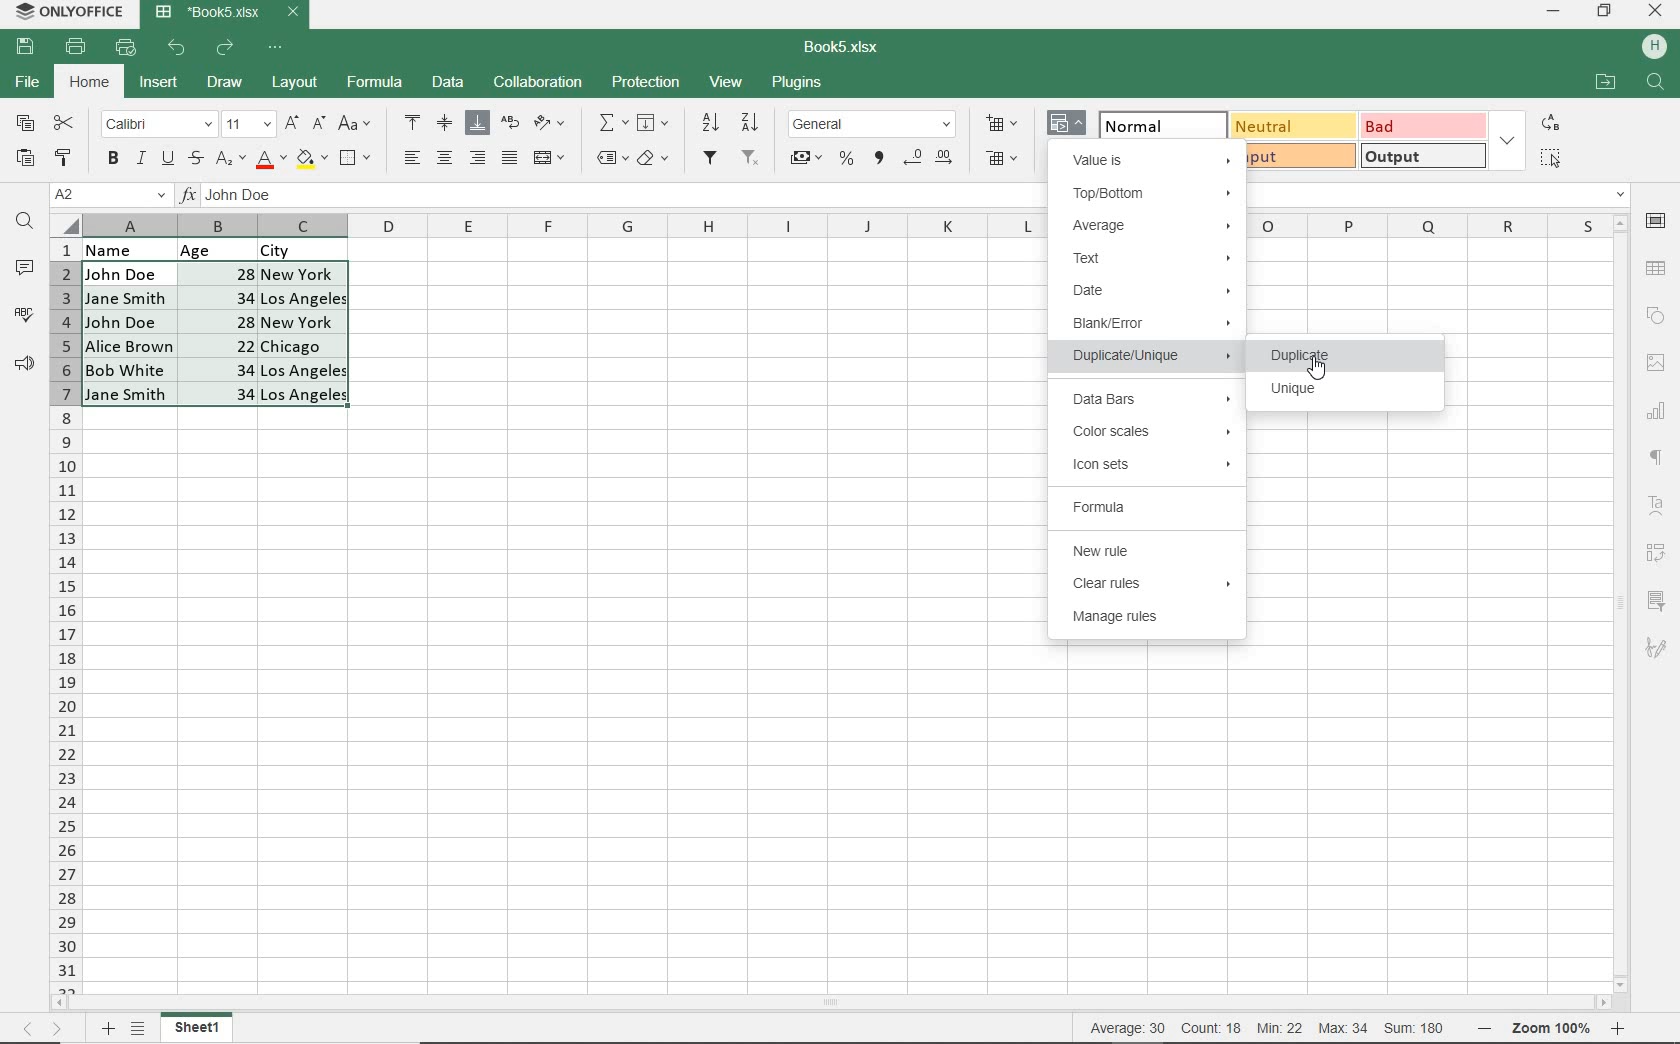 This screenshot has height=1044, width=1680. What do you see at coordinates (142, 1029) in the screenshot?
I see `LIST SHEETS` at bounding box center [142, 1029].